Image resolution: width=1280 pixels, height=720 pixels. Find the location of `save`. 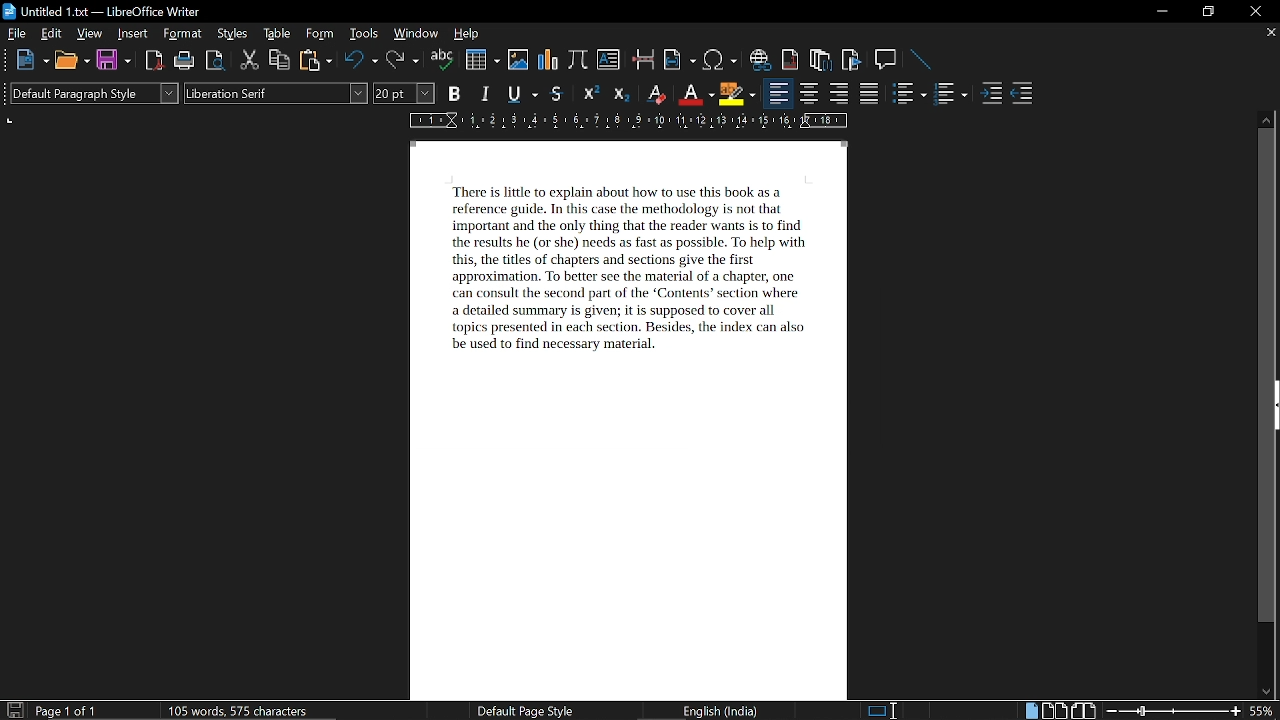

save is located at coordinates (113, 59).